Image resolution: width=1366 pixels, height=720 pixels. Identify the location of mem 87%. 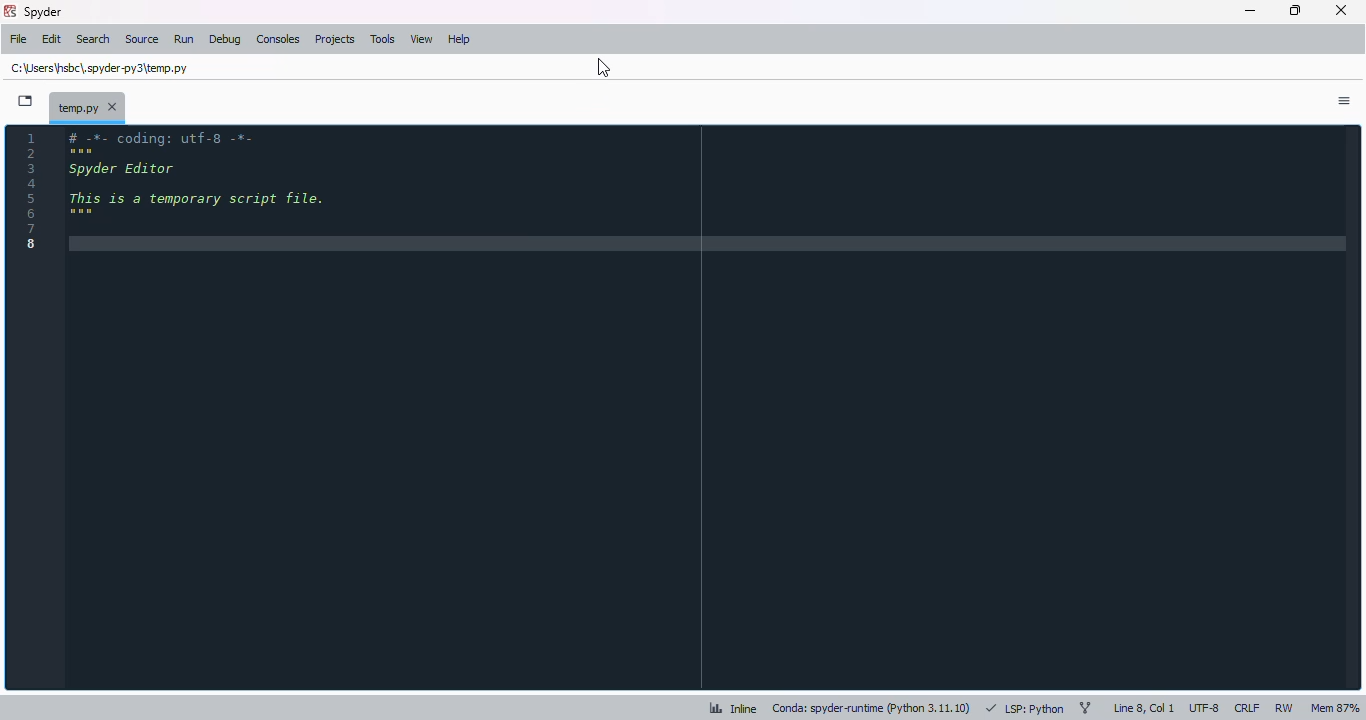
(1334, 707).